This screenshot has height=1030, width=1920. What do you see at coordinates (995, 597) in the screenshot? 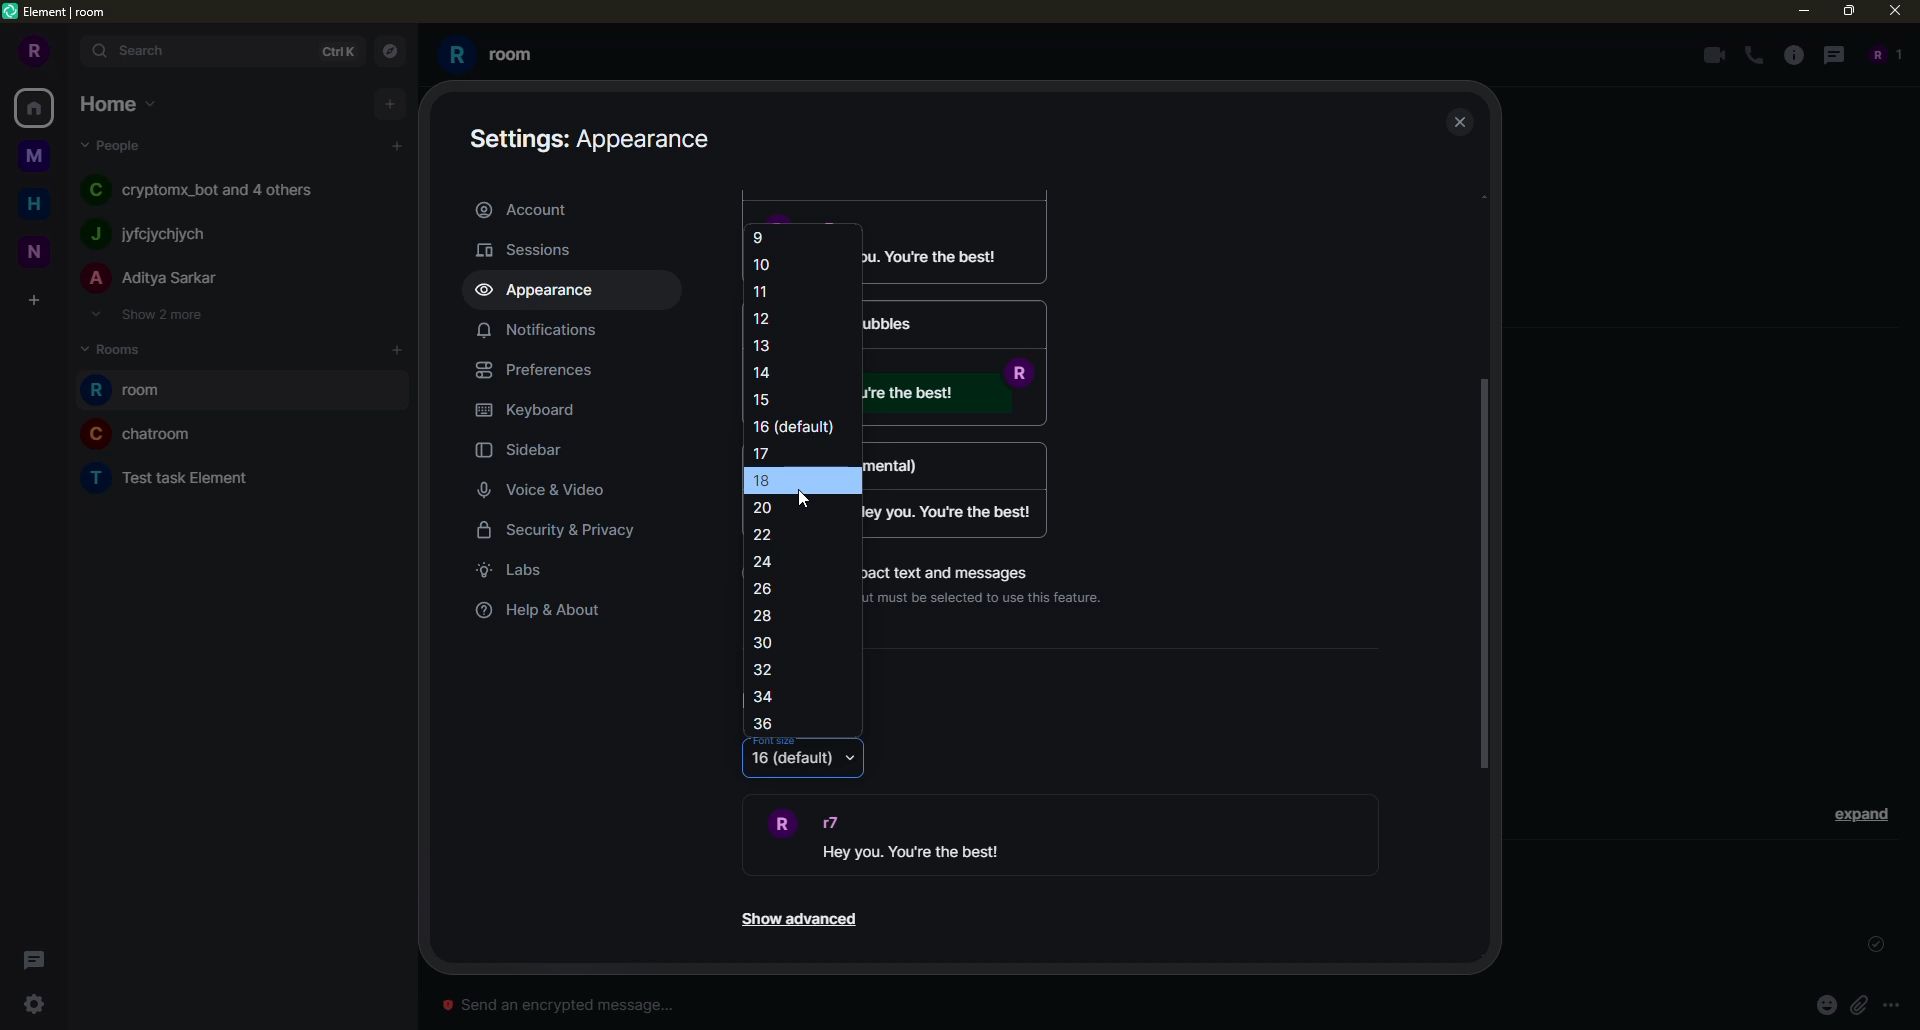
I see `Modern layout must be selected to use this feature.` at bounding box center [995, 597].